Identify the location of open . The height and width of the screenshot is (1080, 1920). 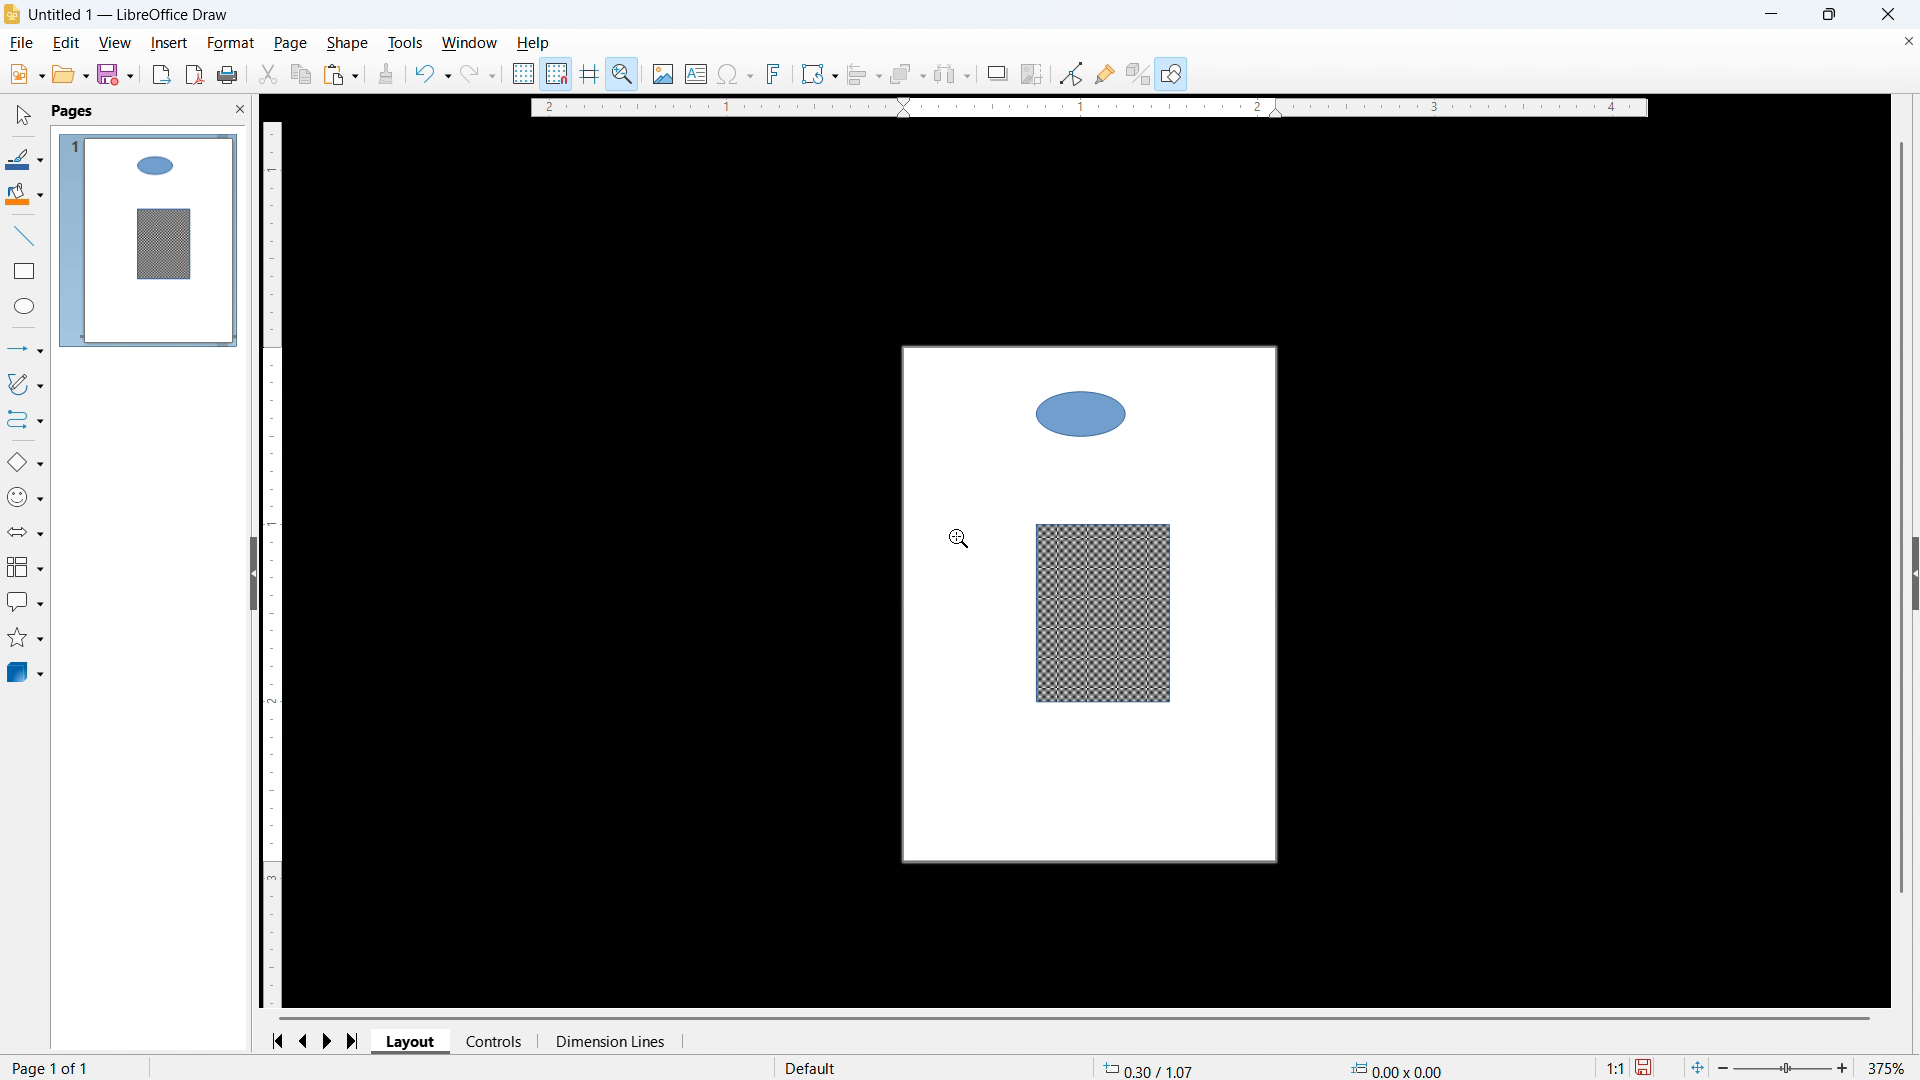
(70, 75).